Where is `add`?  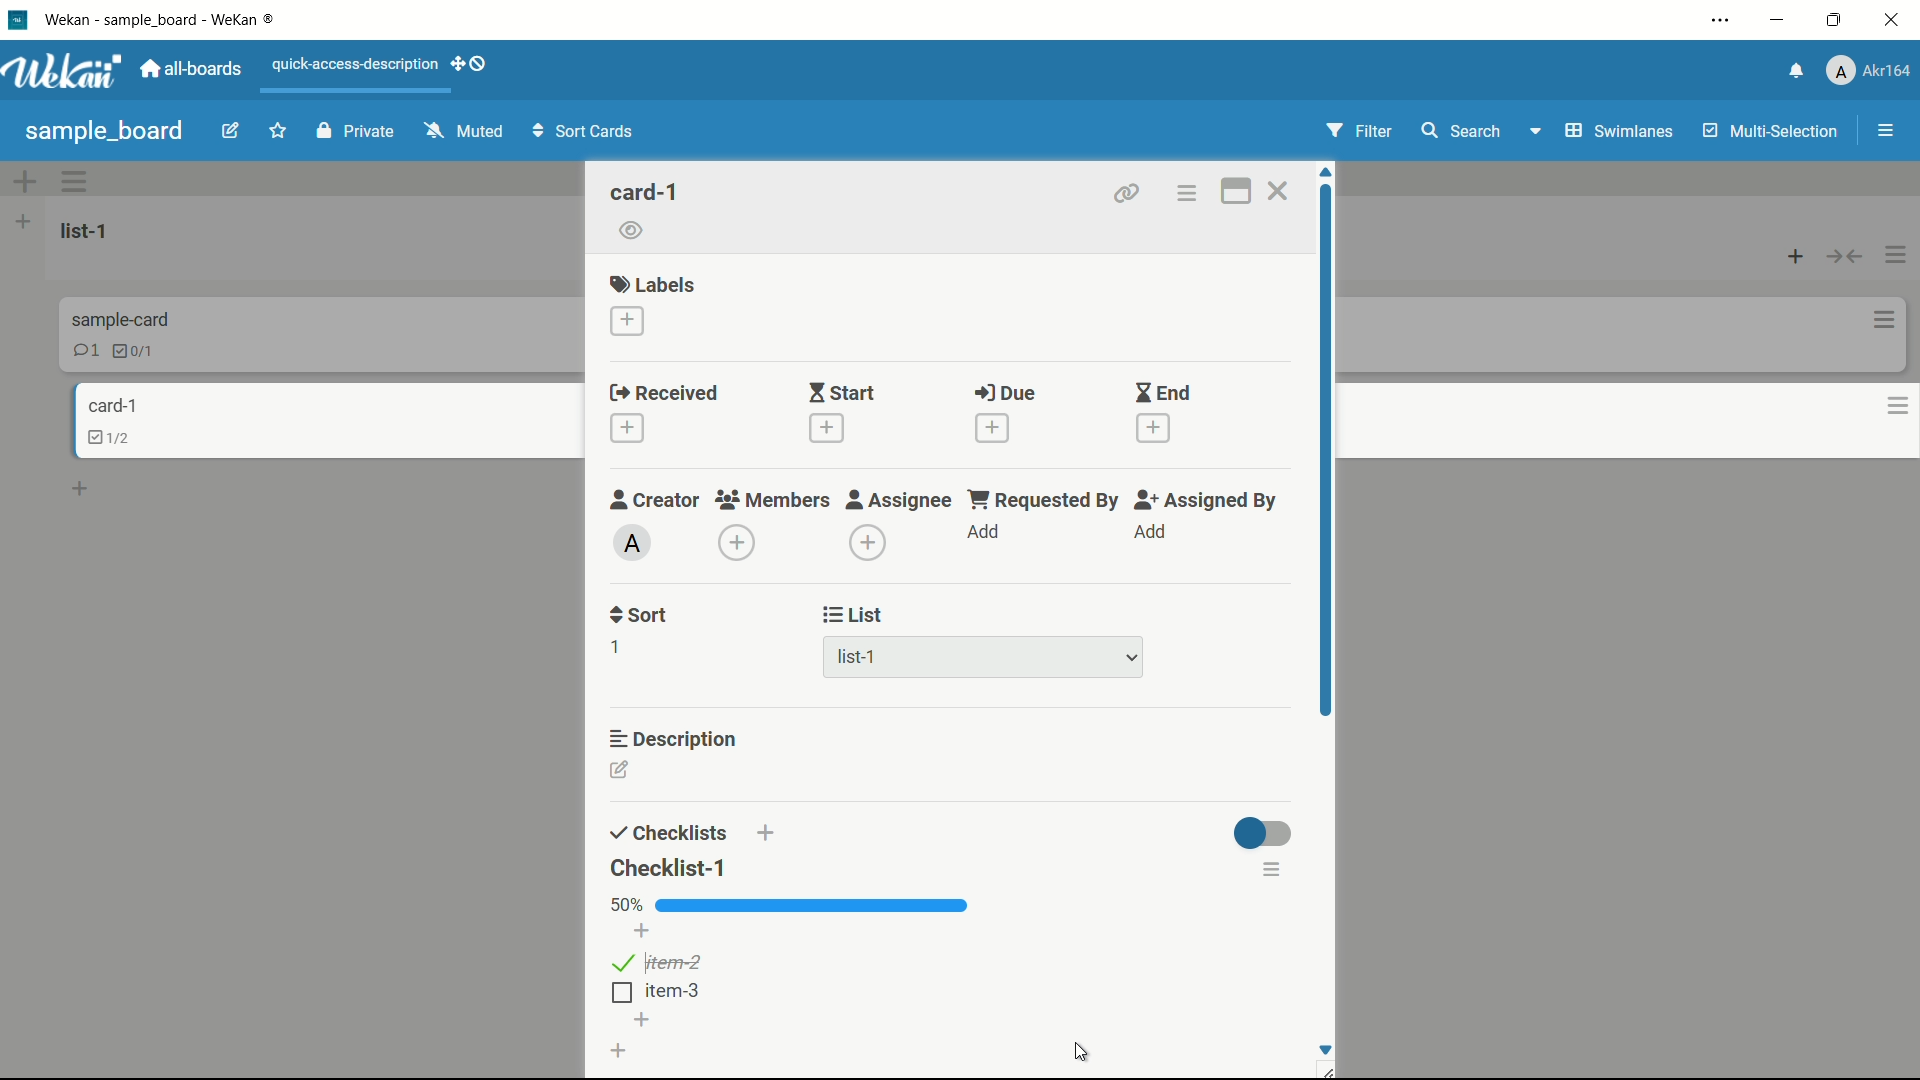
add is located at coordinates (1153, 535).